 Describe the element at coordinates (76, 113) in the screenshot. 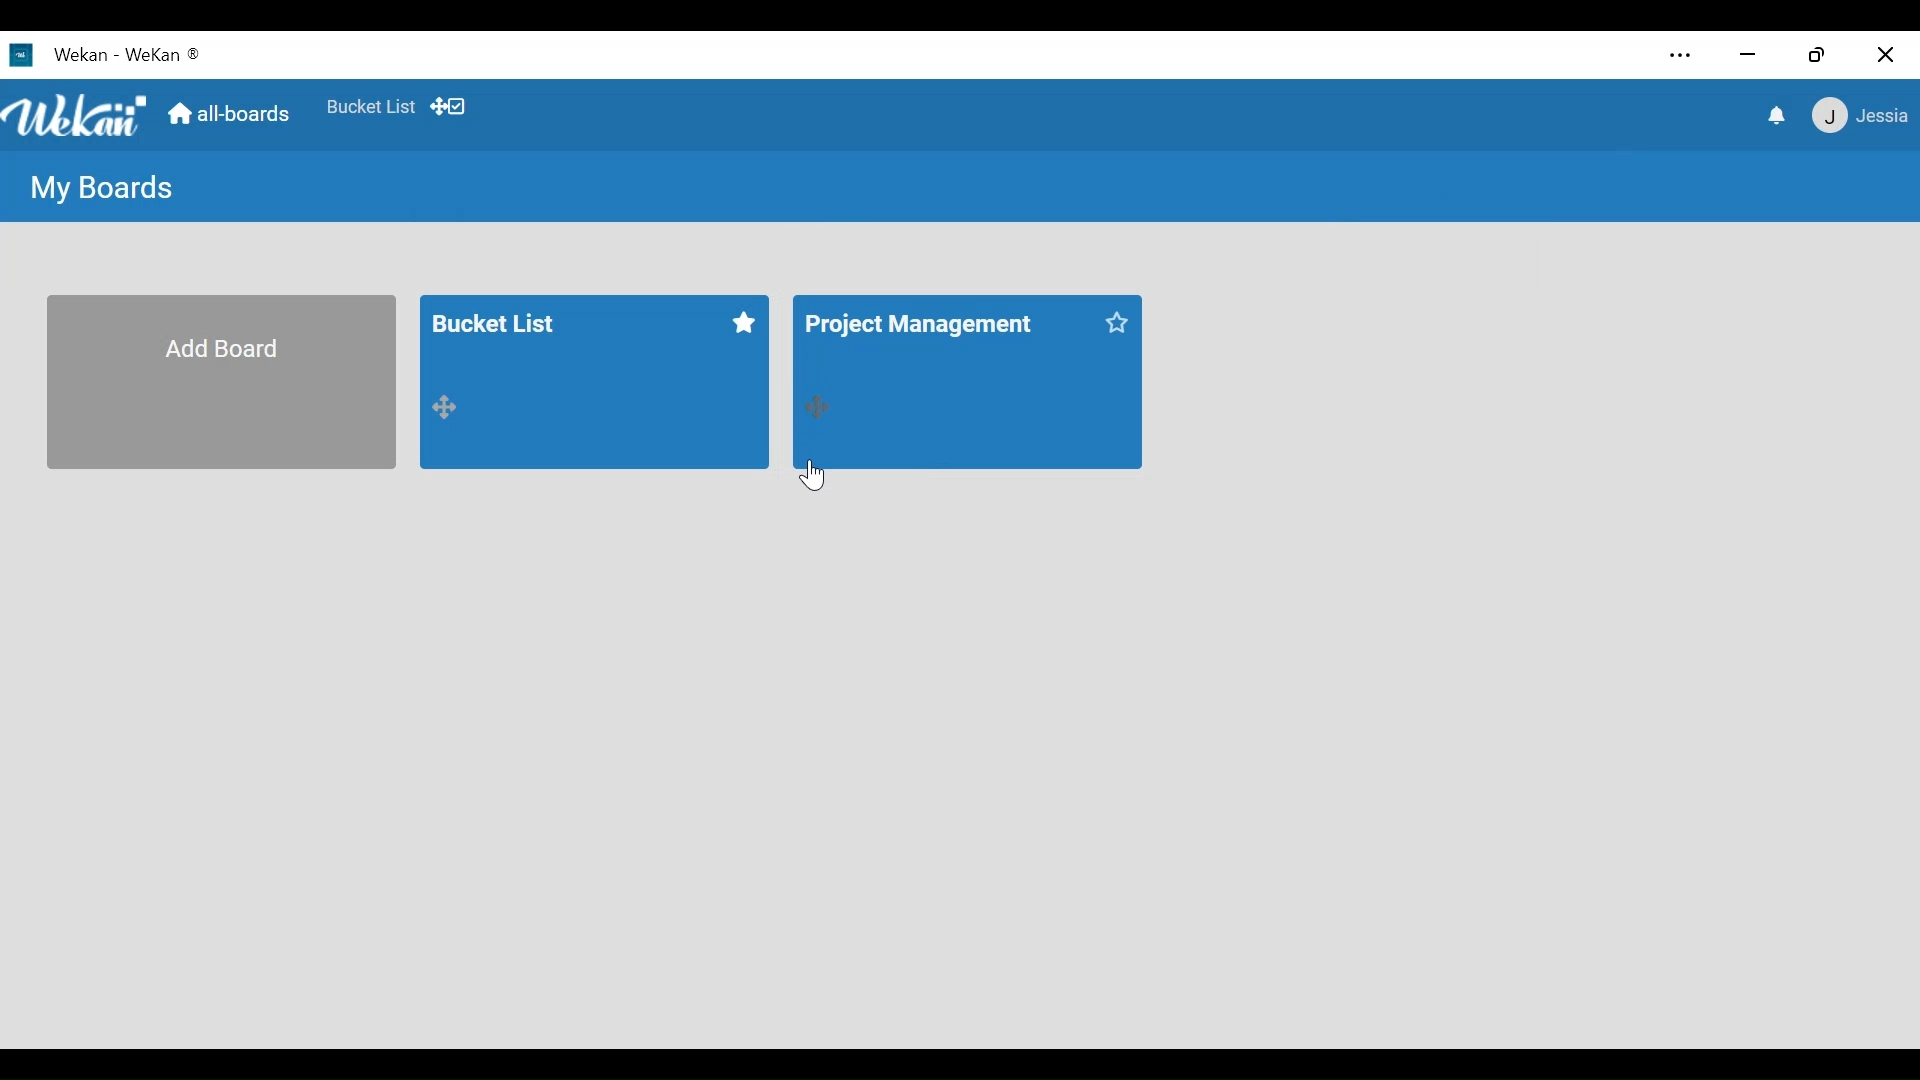

I see `Wekan logo` at that location.